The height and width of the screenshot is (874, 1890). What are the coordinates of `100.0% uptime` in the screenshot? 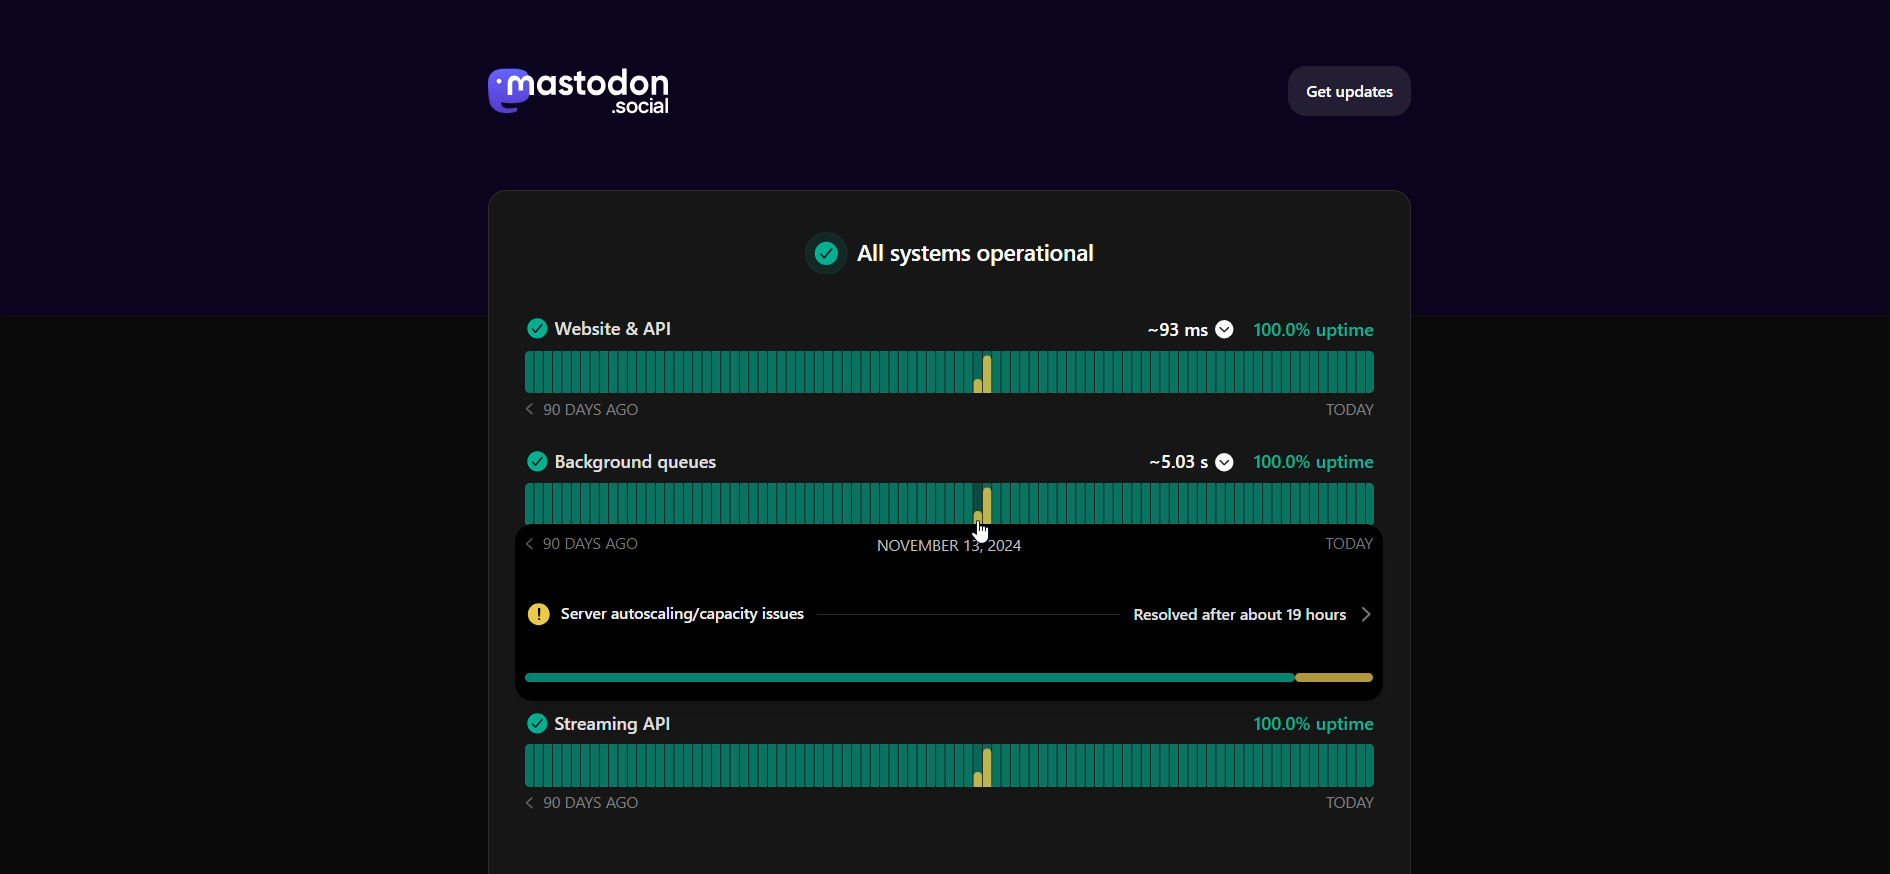 It's located at (1316, 724).